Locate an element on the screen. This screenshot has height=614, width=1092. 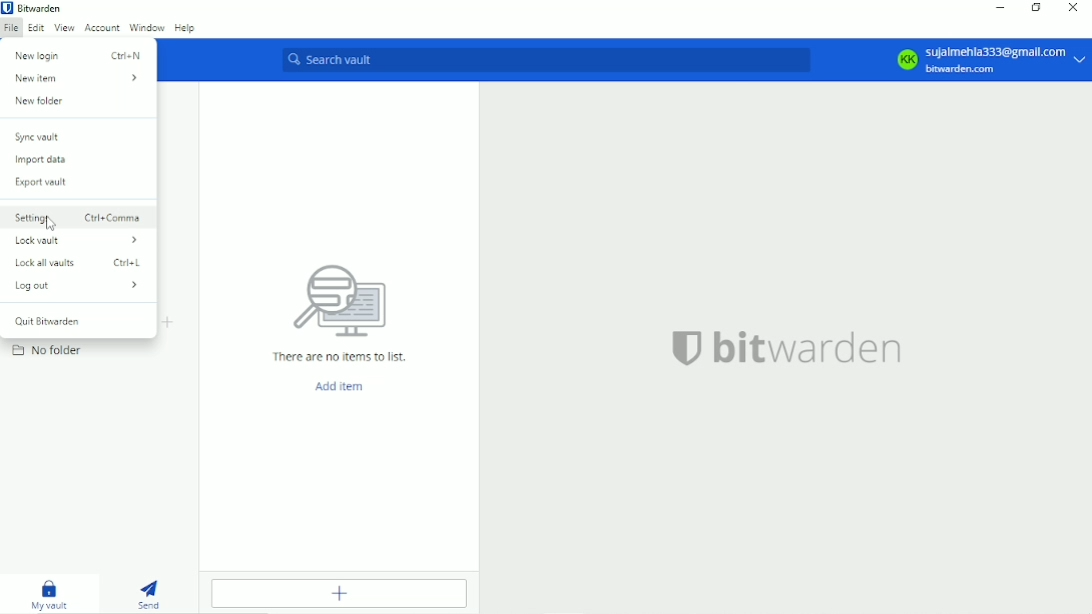
Add item  is located at coordinates (343, 595).